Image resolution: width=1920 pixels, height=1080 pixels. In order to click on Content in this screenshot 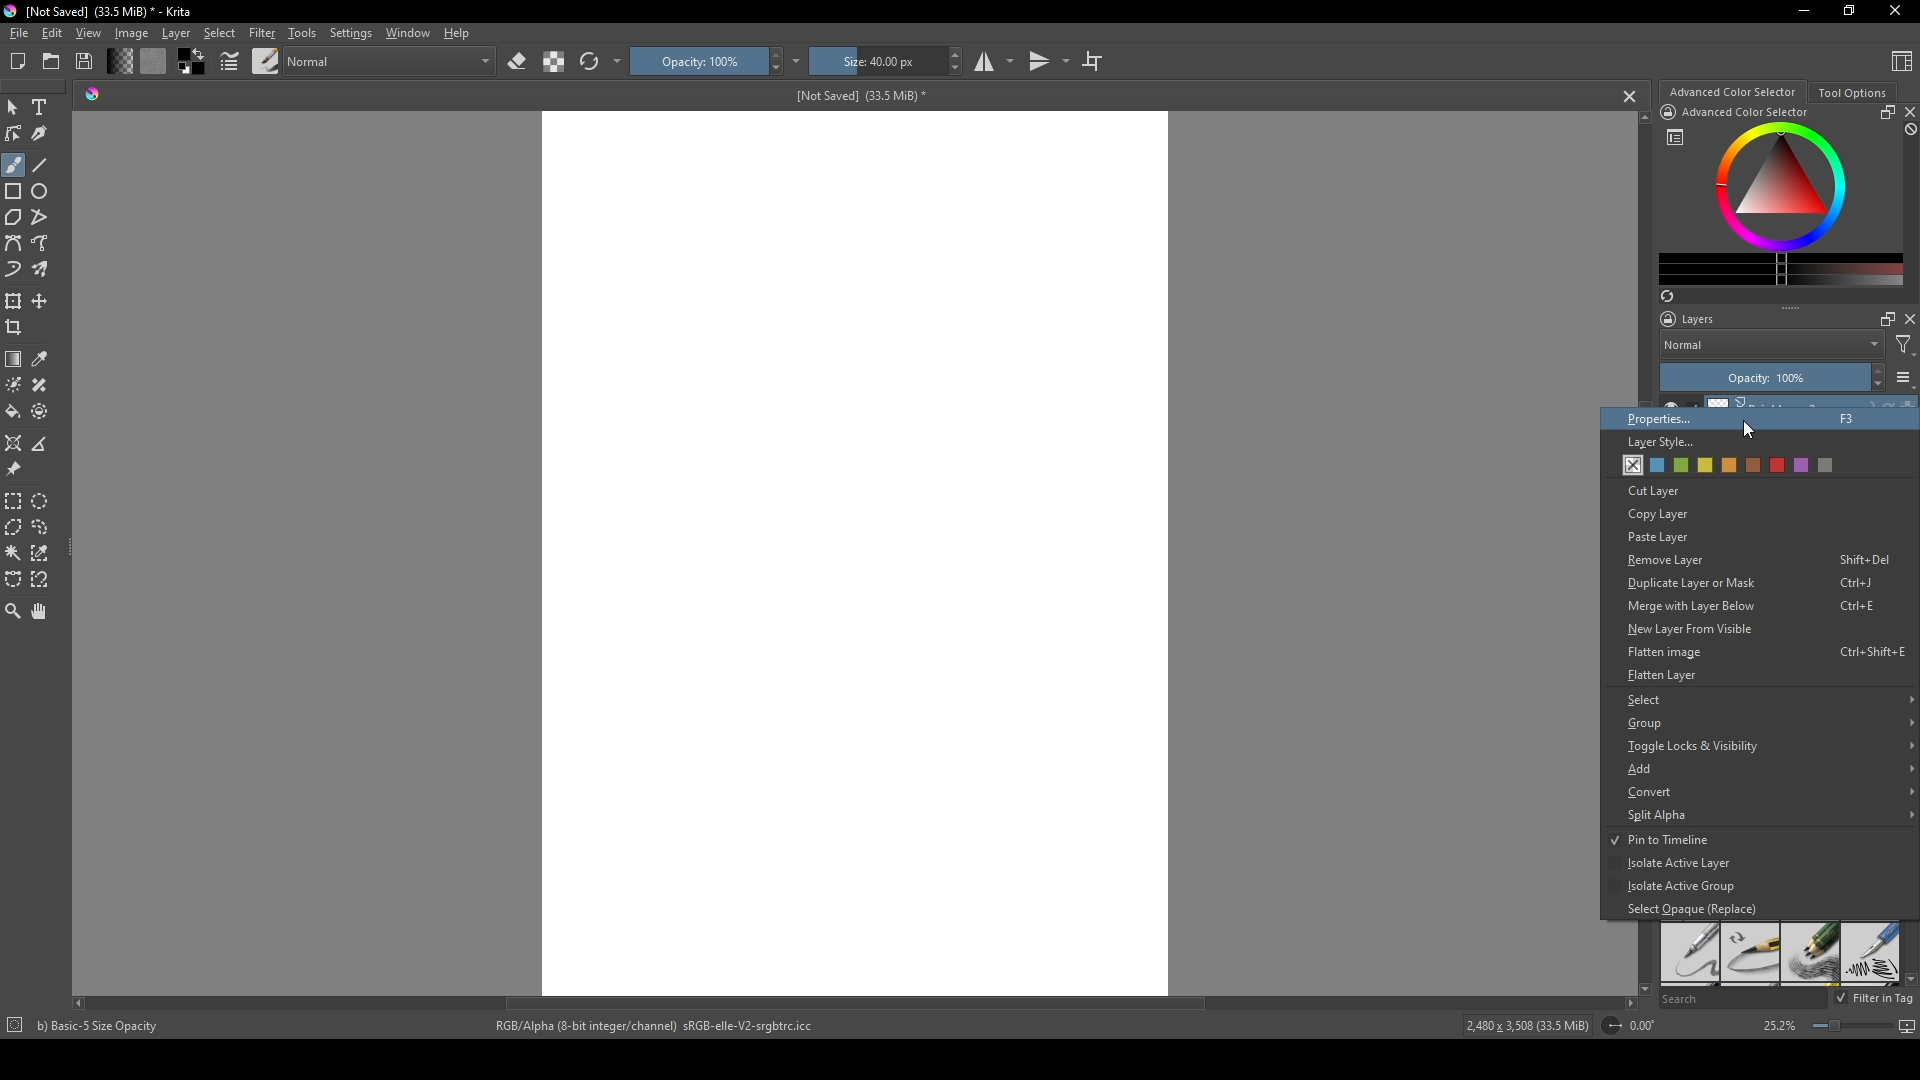, I will do `click(1902, 60)`.